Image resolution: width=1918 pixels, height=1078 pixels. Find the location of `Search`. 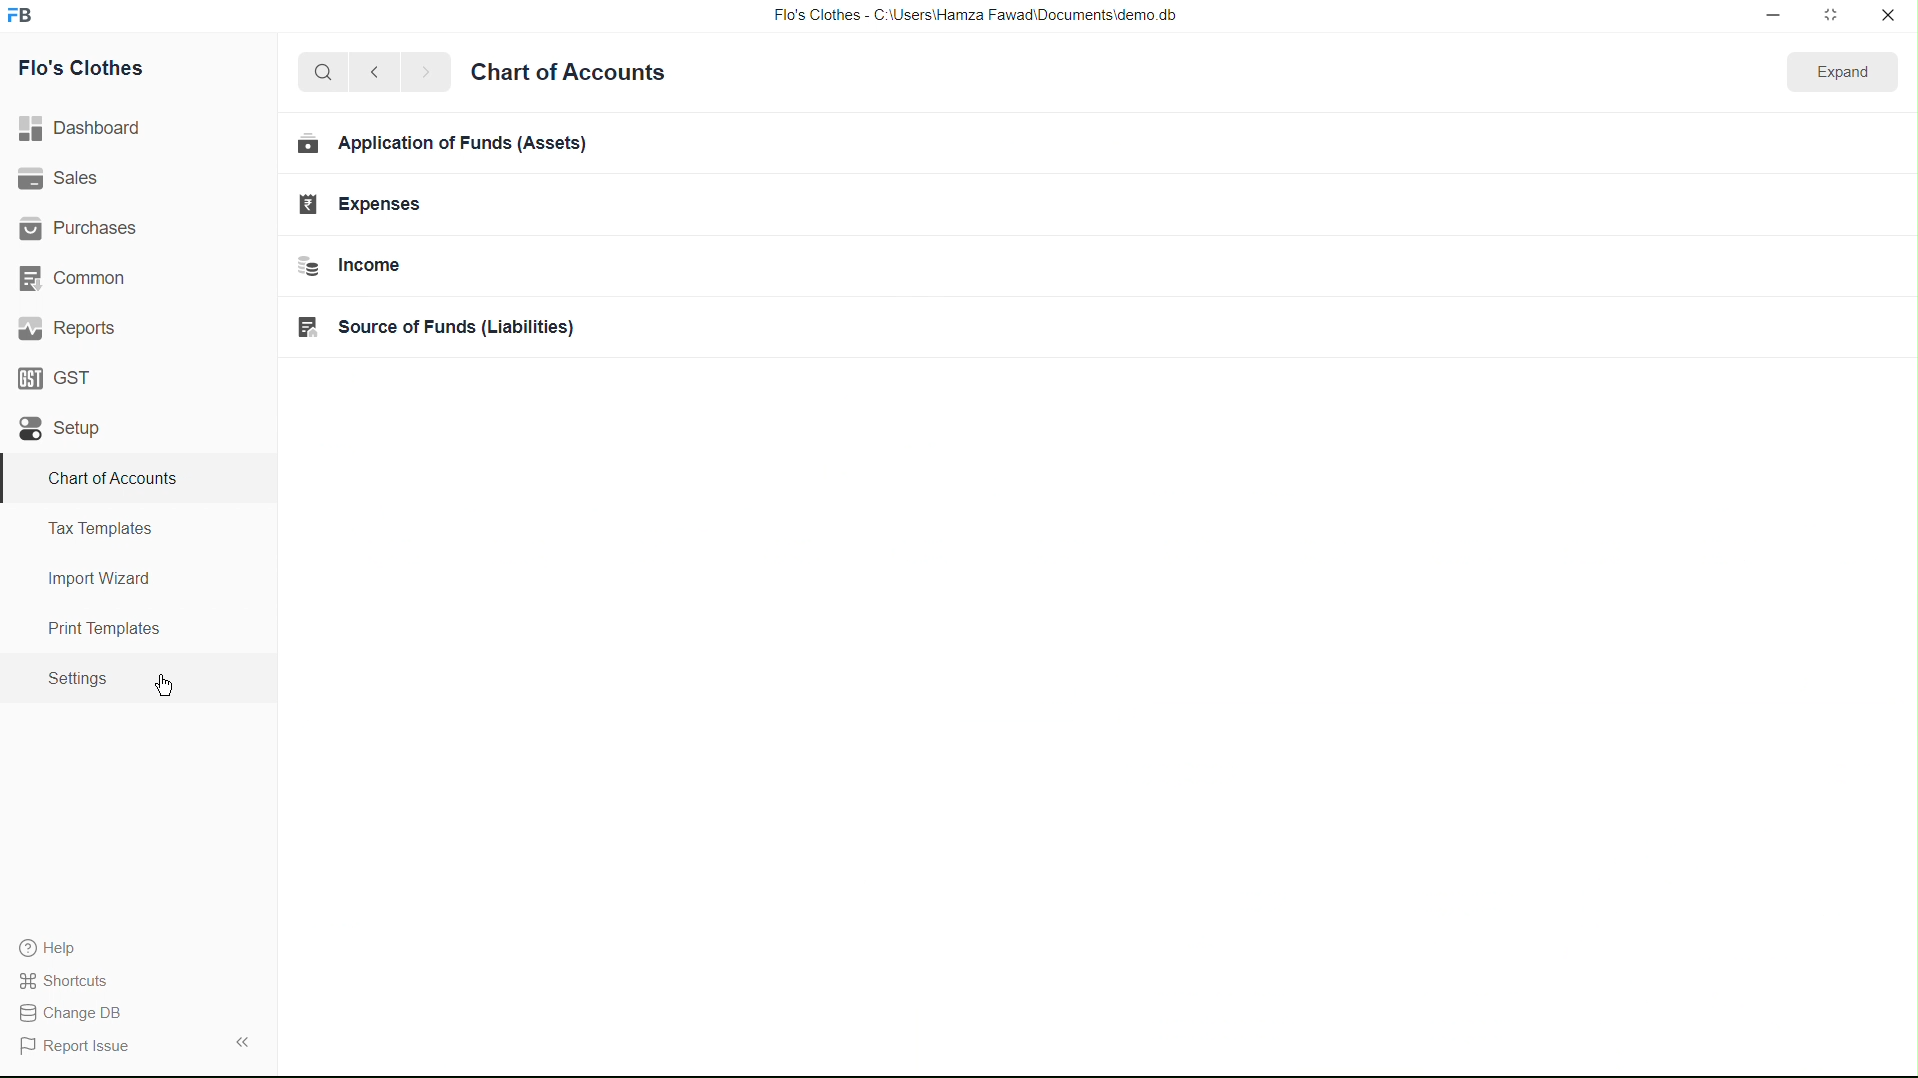

Search is located at coordinates (316, 73).